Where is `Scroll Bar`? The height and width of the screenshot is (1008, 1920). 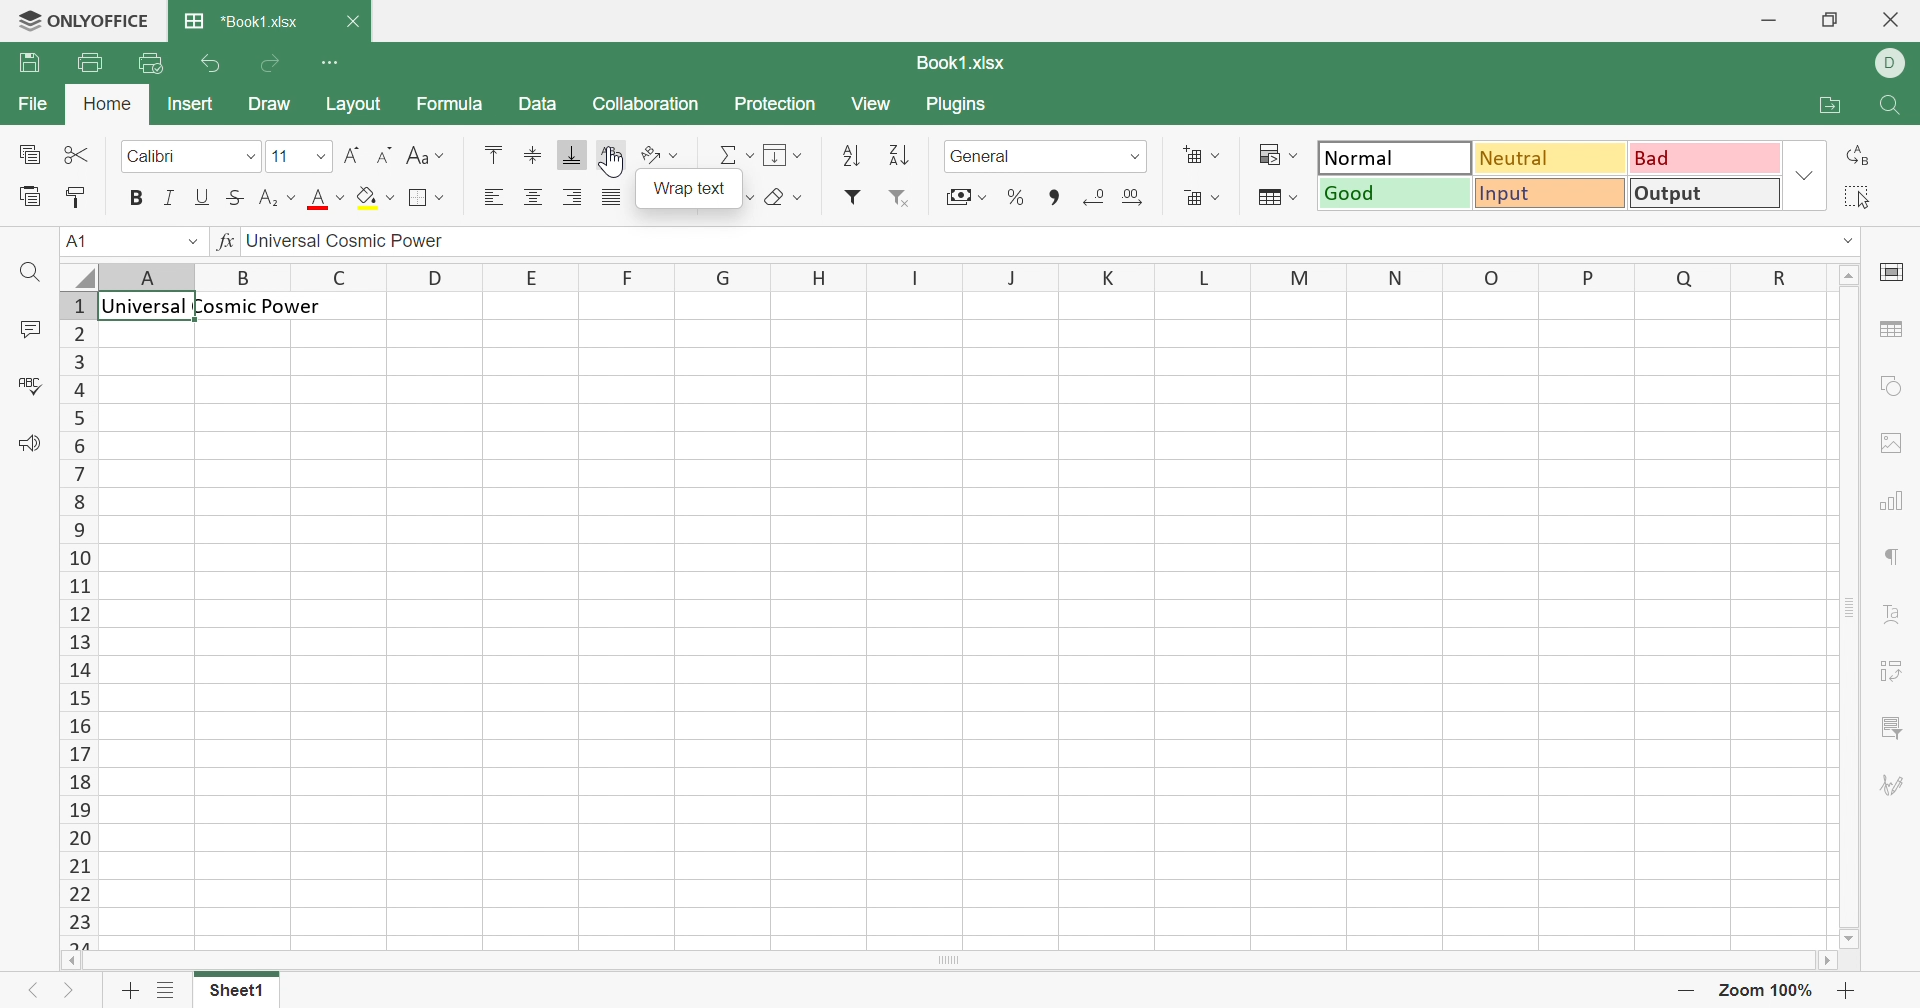
Scroll Bar is located at coordinates (1853, 617).